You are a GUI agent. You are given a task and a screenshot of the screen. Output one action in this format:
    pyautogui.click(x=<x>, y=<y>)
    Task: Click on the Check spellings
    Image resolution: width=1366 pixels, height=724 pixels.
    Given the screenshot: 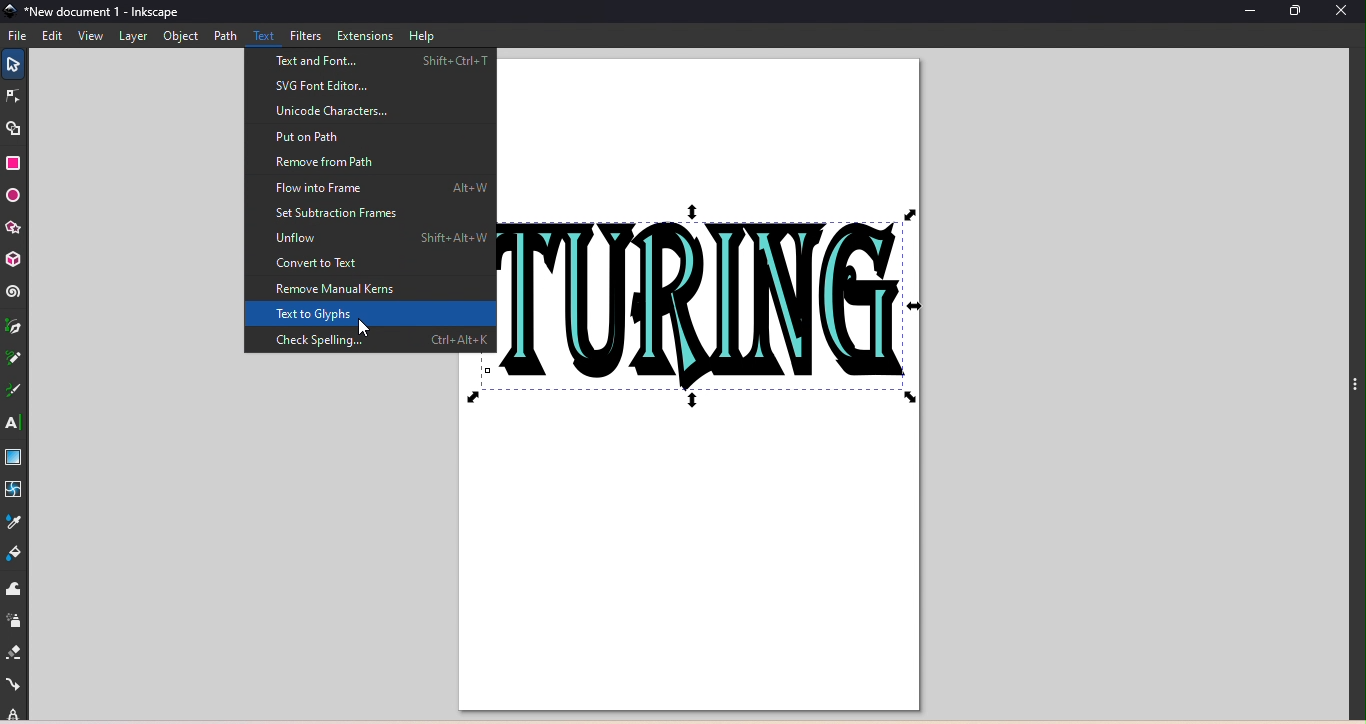 What is the action you would take?
    pyautogui.click(x=371, y=342)
    